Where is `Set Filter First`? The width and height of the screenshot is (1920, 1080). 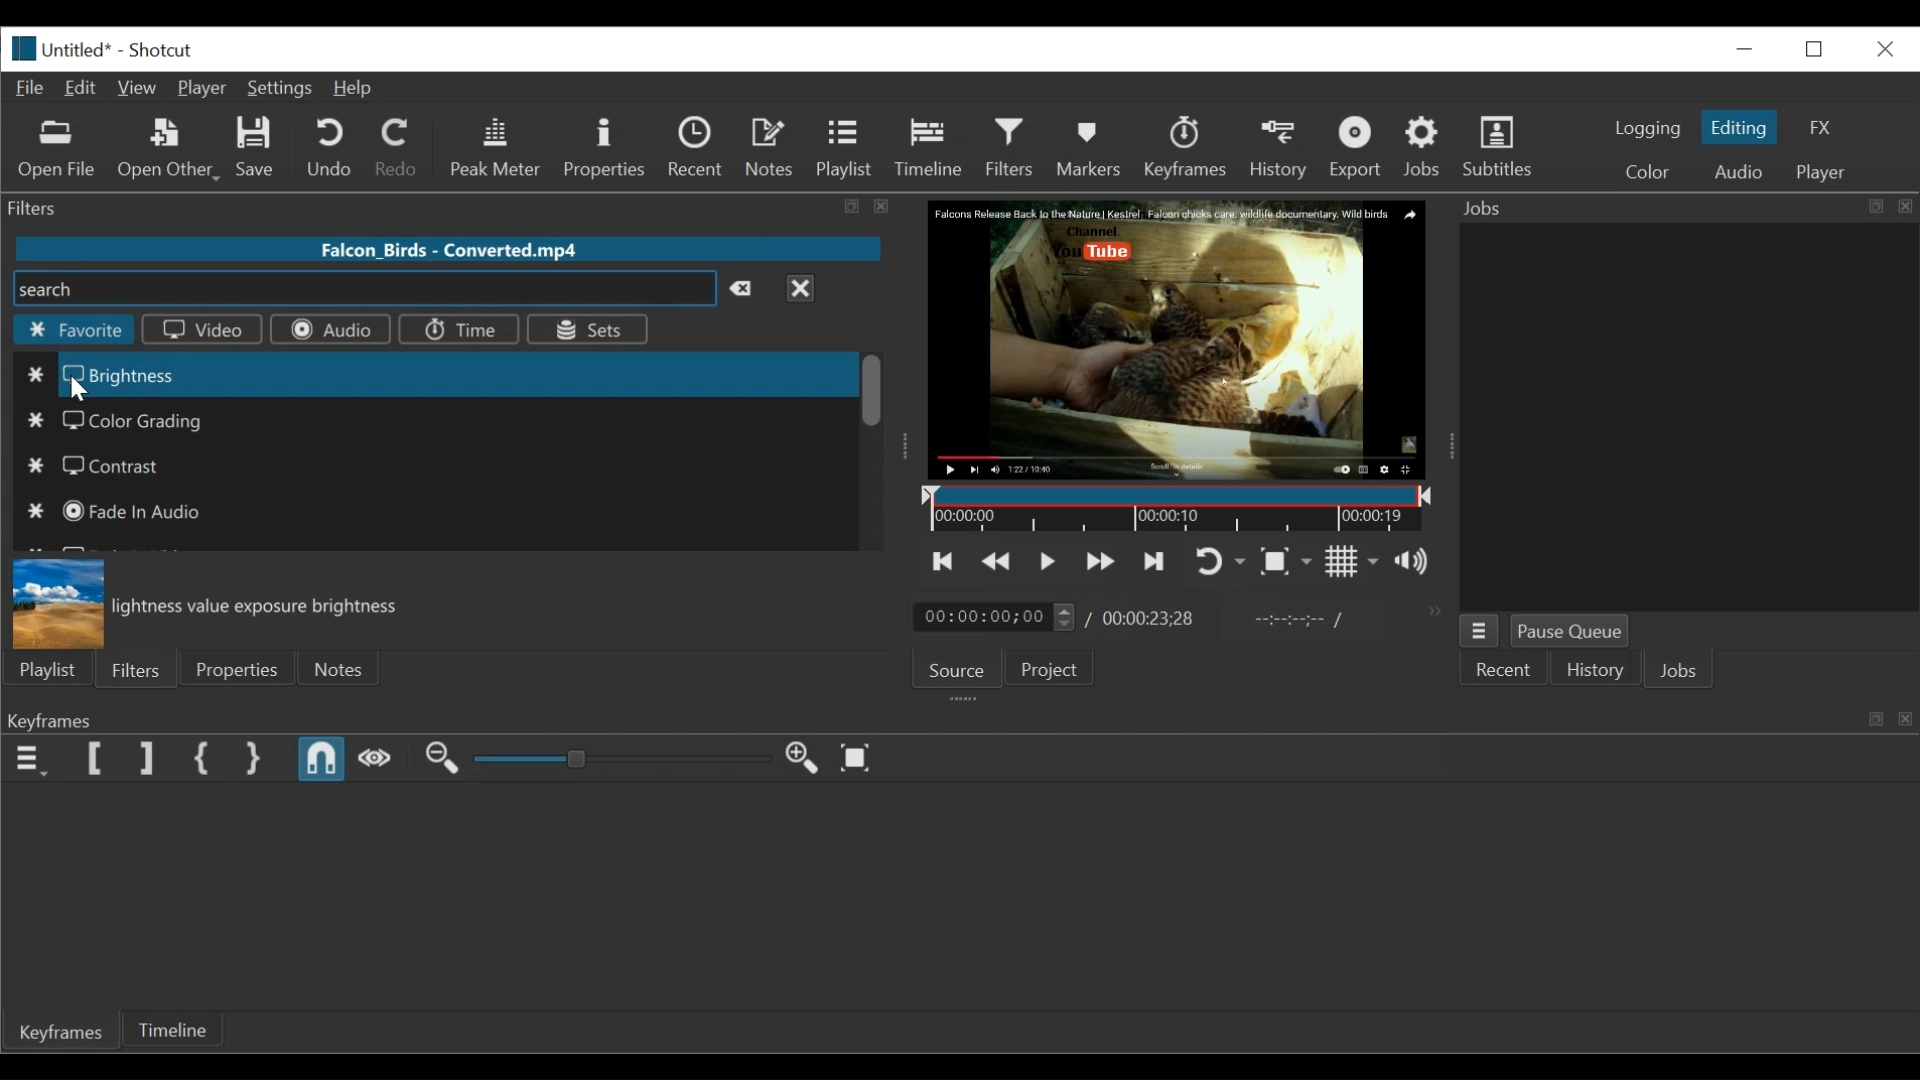
Set Filter First is located at coordinates (97, 760).